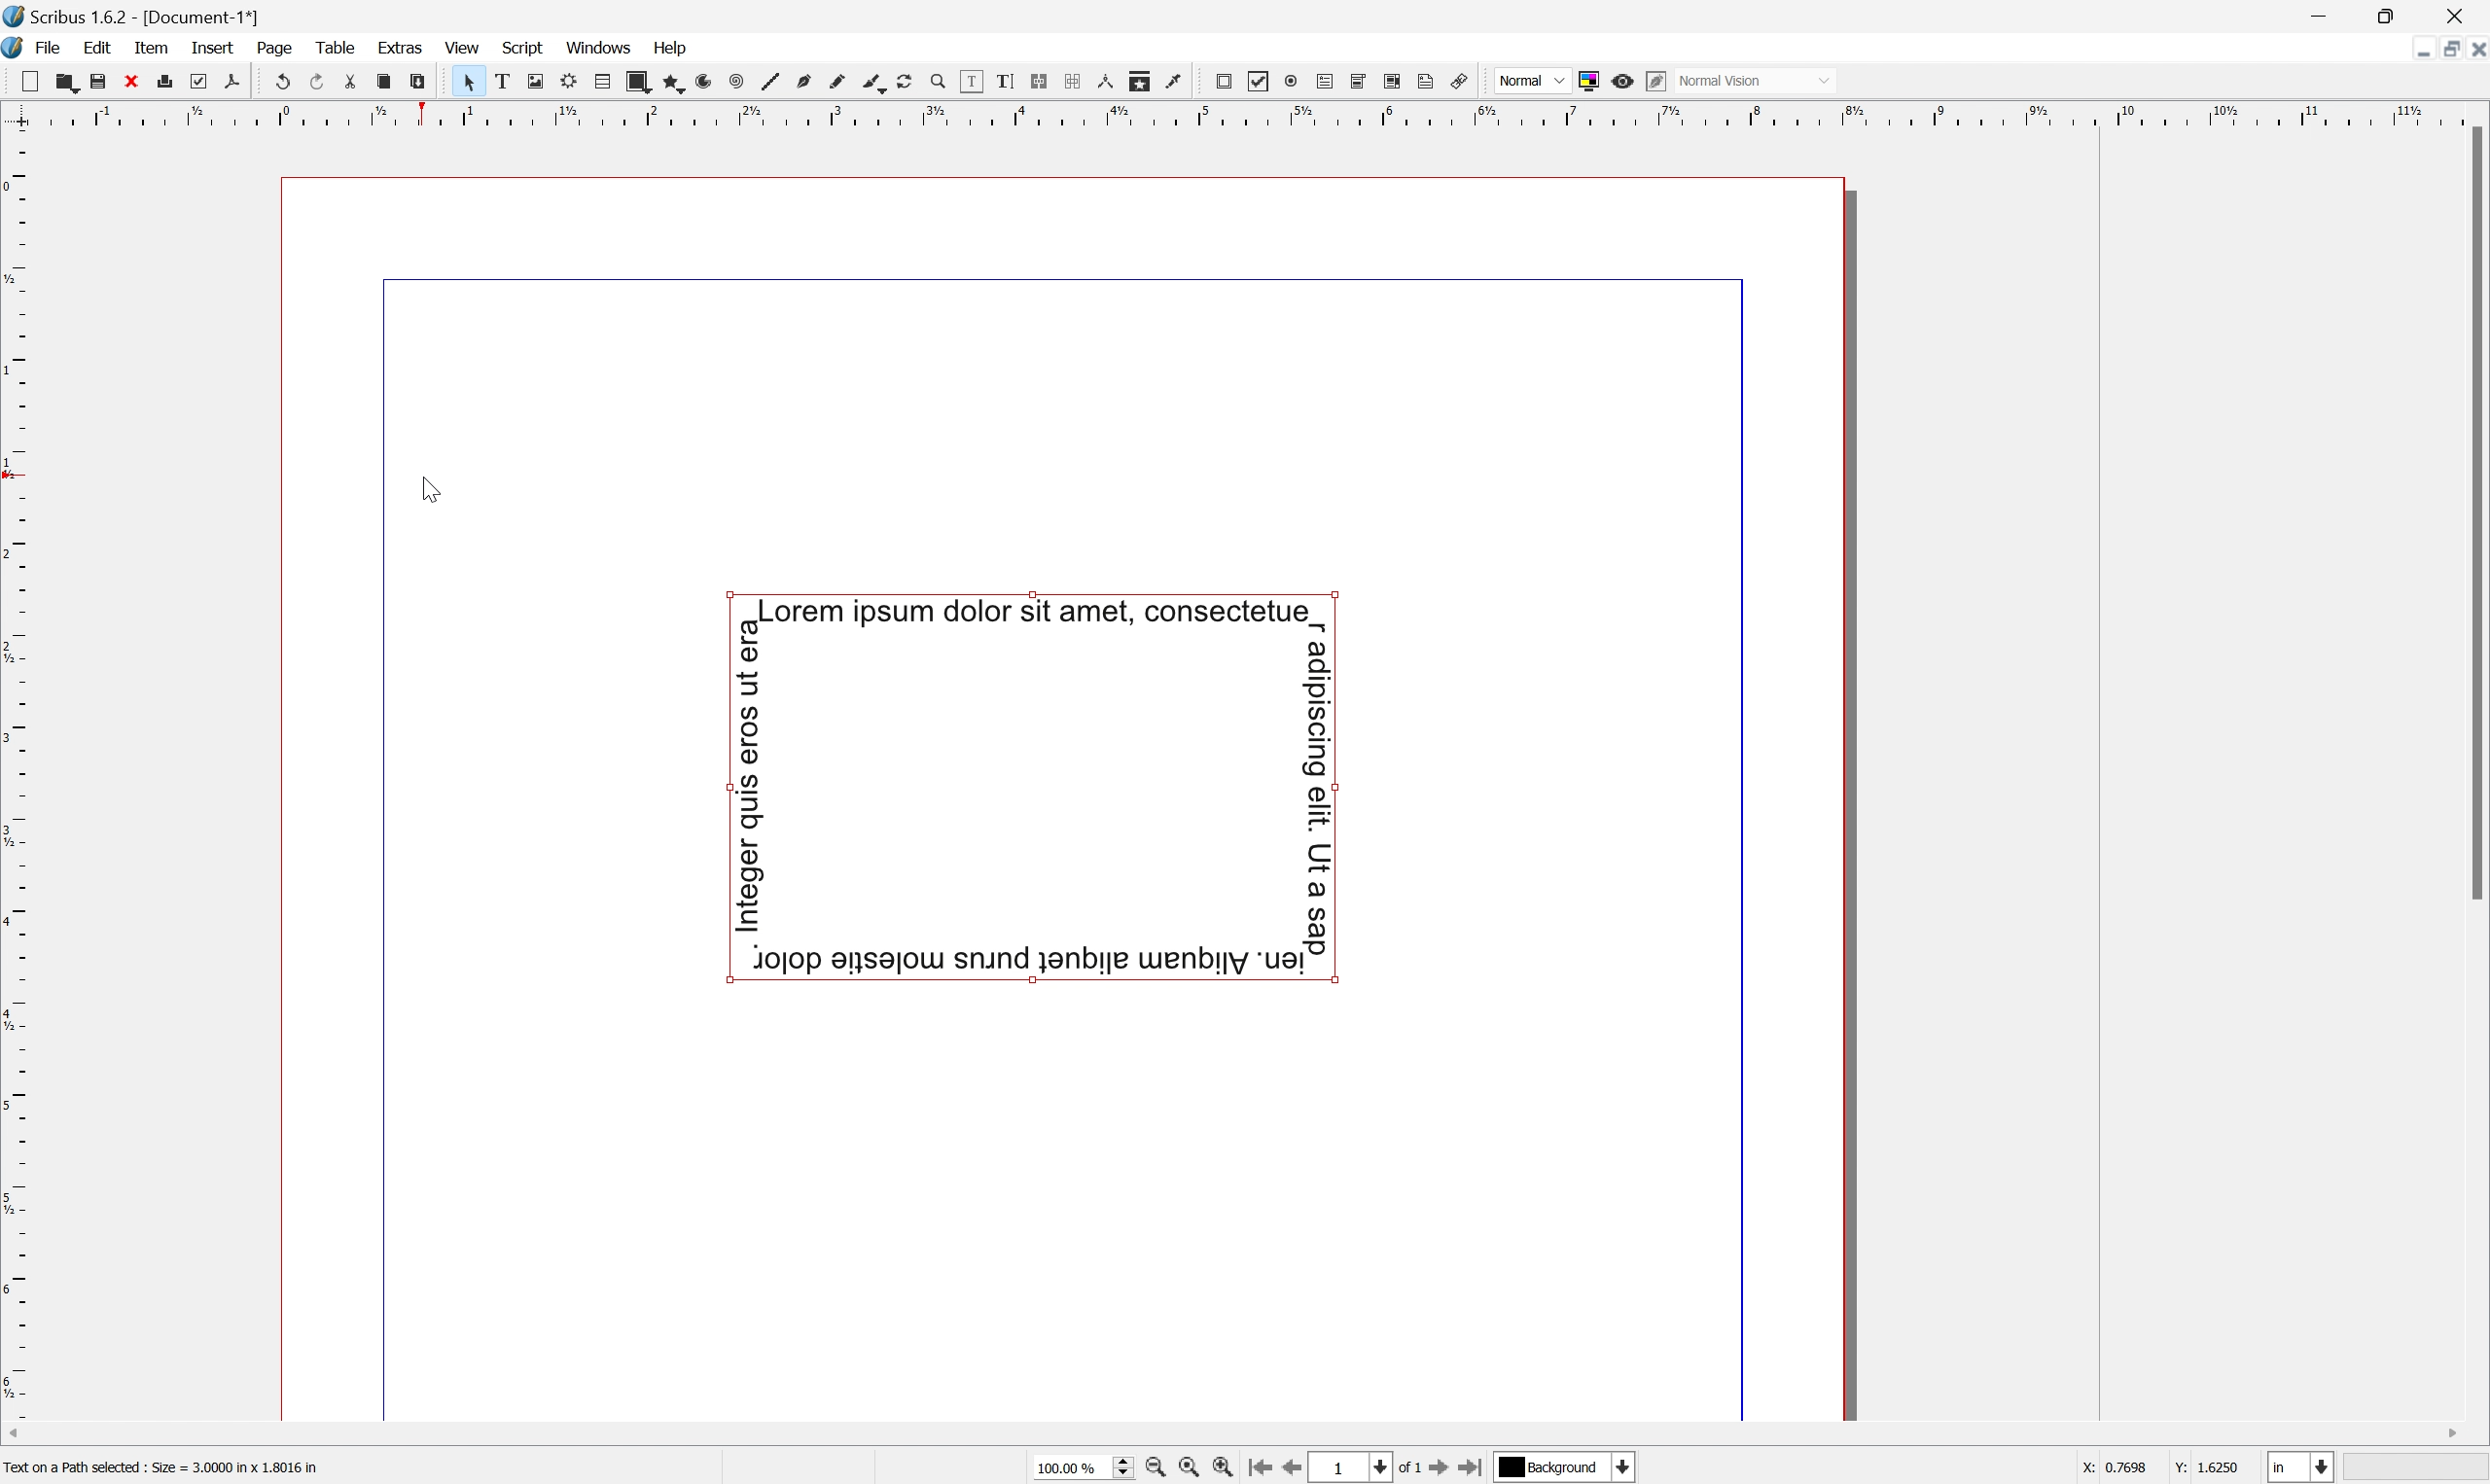 The height and width of the screenshot is (1484, 2490). Describe the element at coordinates (523, 45) in the screenshot. I see `Script` at that location.